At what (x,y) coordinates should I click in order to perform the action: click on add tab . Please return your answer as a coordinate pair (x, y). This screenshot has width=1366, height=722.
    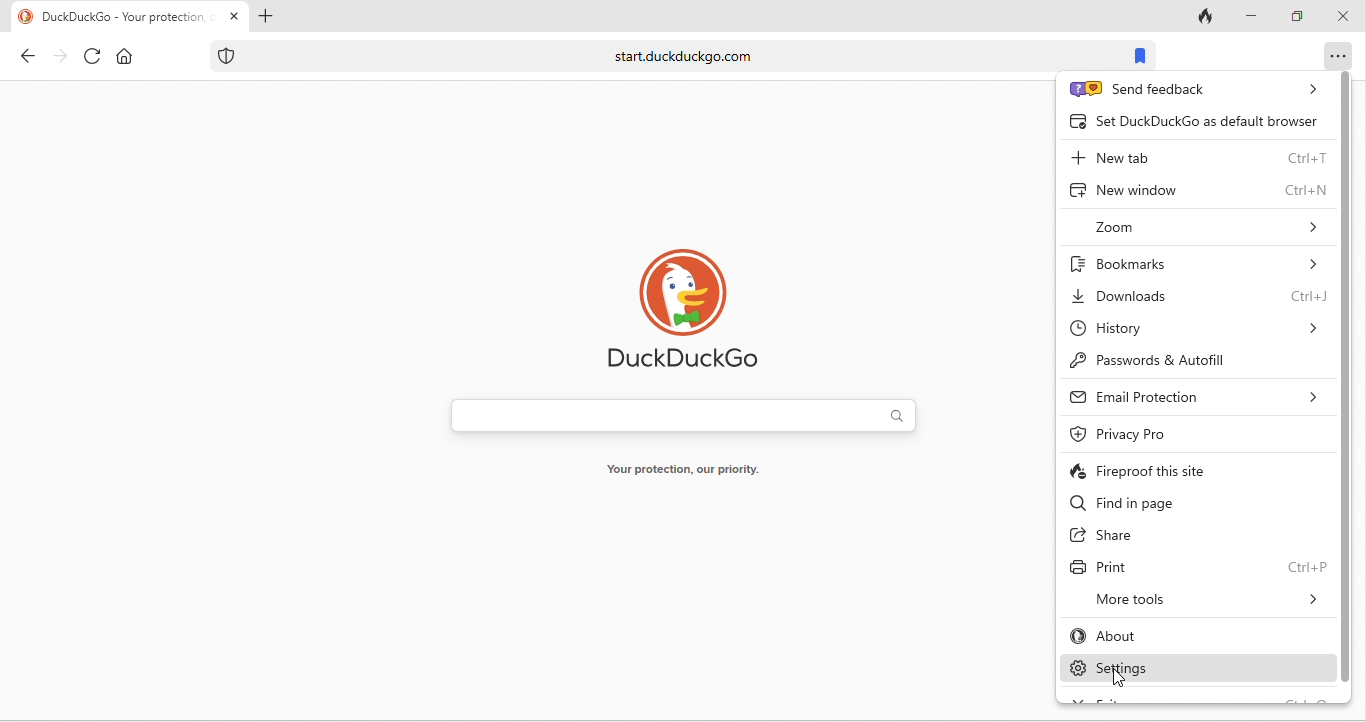
    Looking at the image, I should click on (269, 17).